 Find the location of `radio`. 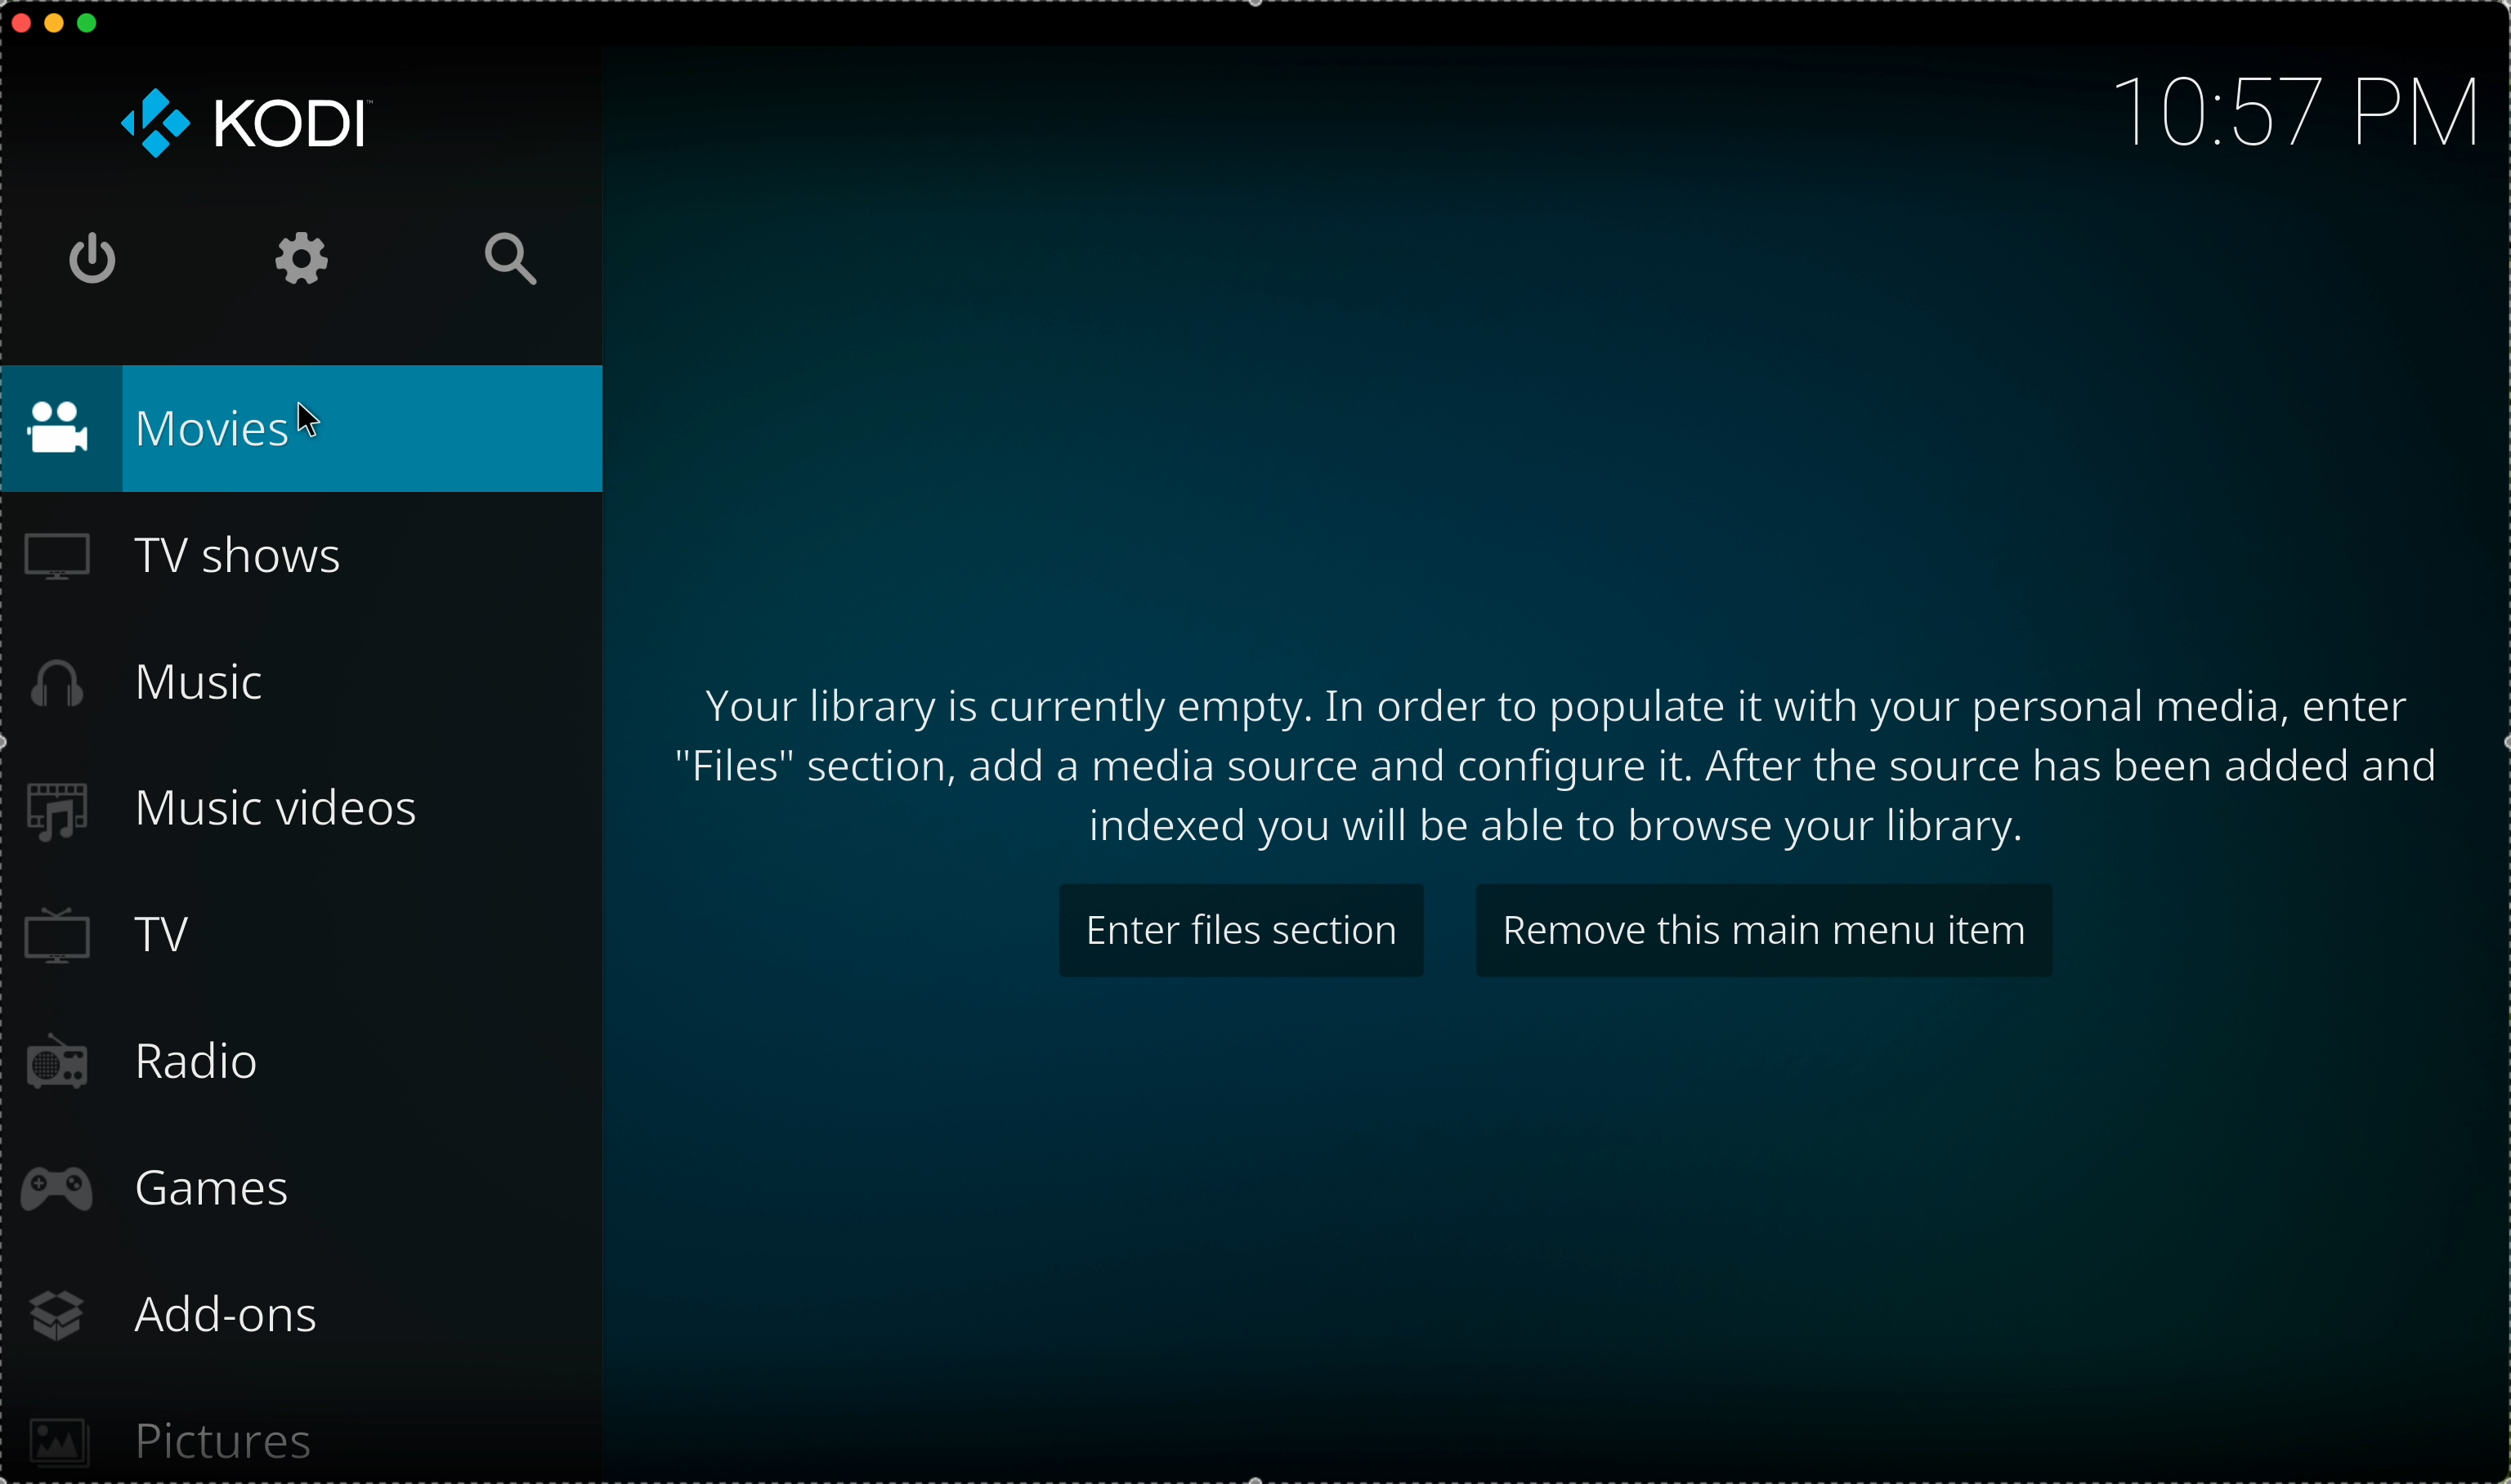

radio is located at coordinates (150, 1066).